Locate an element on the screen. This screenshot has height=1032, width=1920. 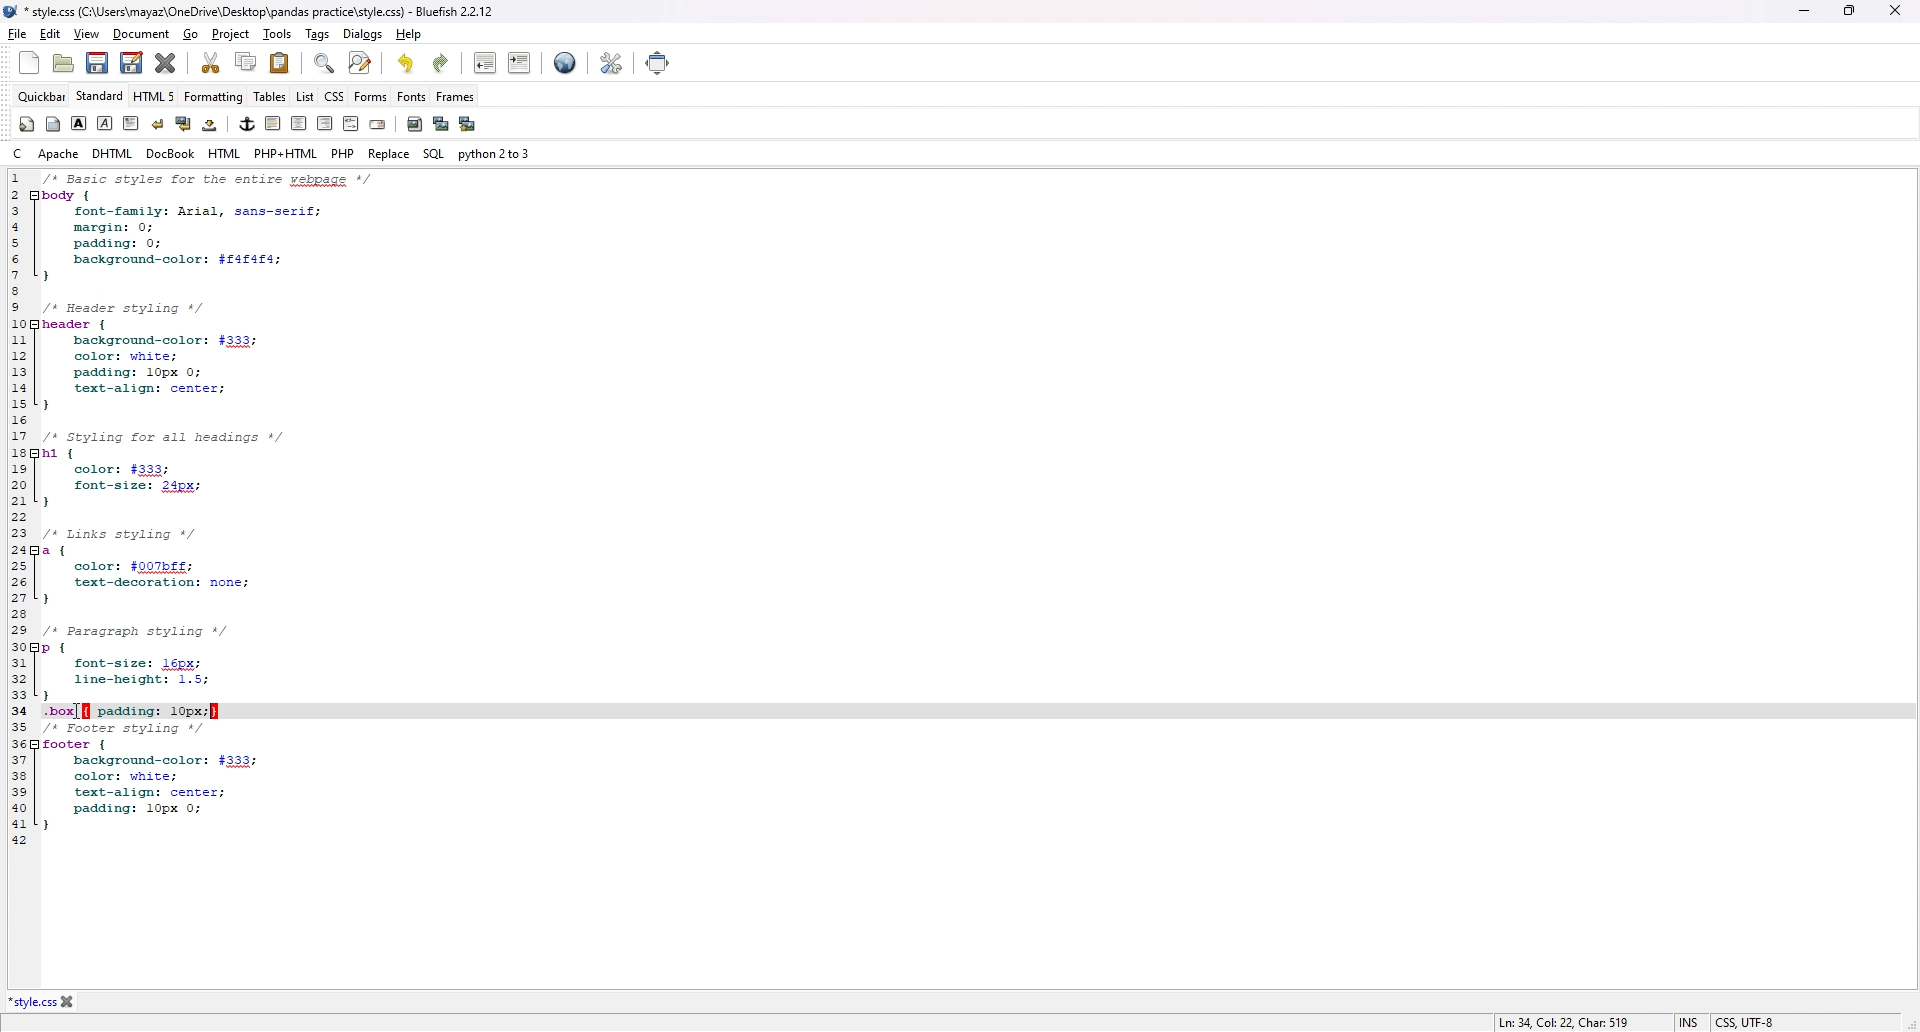
quickbar is located at coordinates (42, 97).